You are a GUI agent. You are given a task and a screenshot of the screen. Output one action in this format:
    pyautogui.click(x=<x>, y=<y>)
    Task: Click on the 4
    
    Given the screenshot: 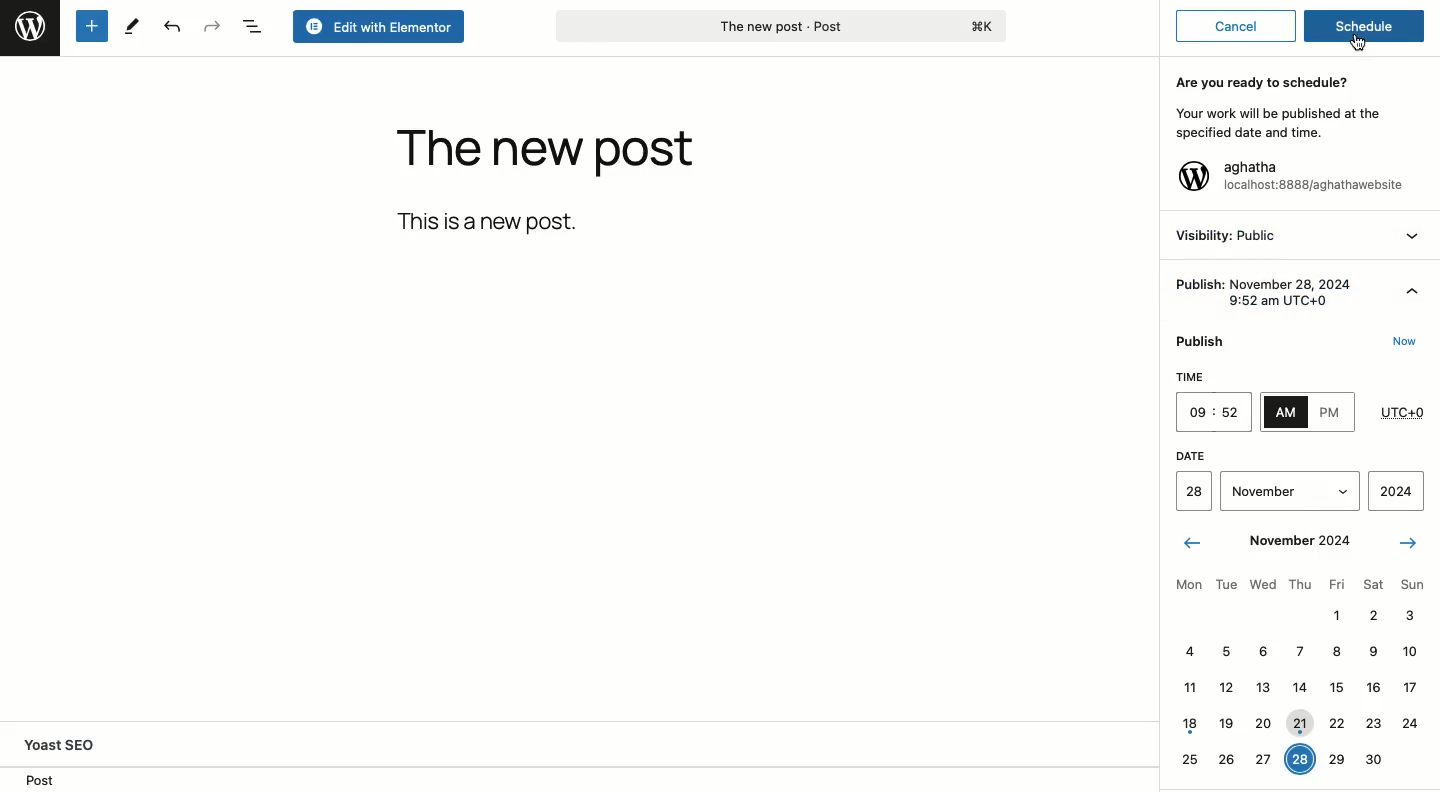 What is the action you would take?
    pyautogui.click(x=1188, y=649)
    